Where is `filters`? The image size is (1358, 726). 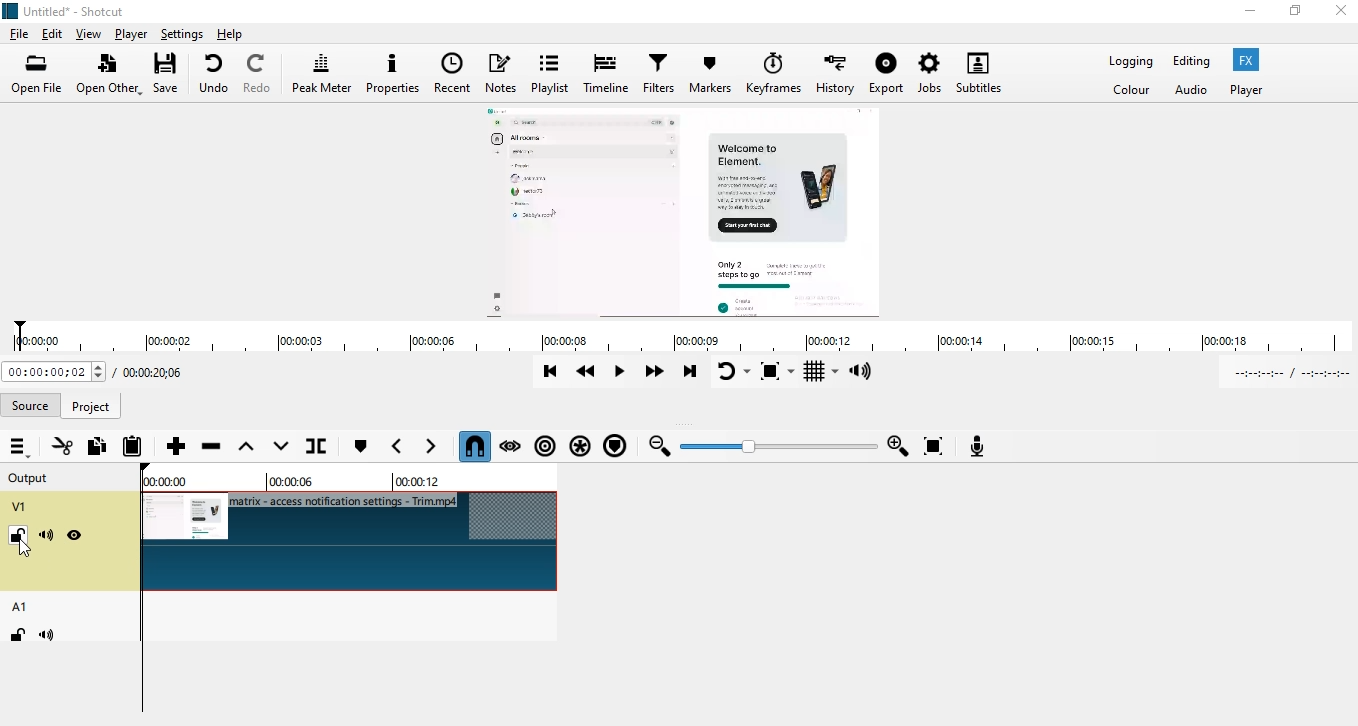
filters is located at coordinates (661, 73).